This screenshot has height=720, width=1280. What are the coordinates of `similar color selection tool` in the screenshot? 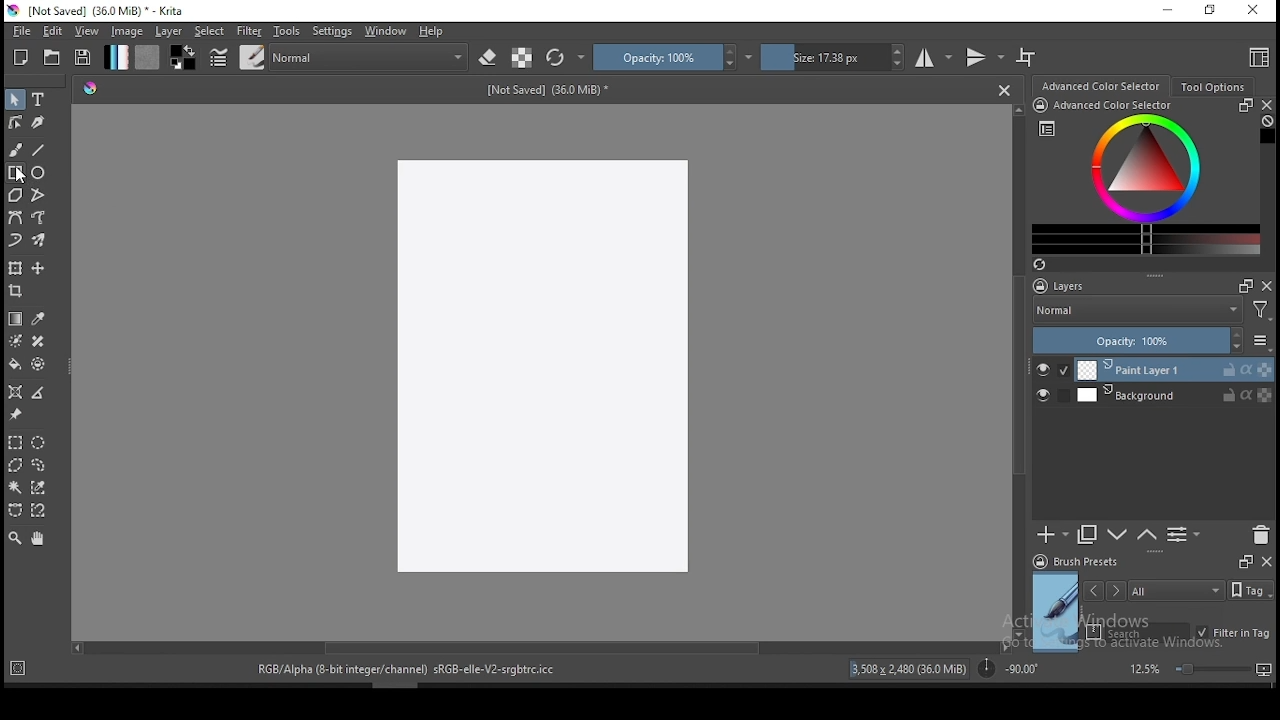 It's located at (41, 487).